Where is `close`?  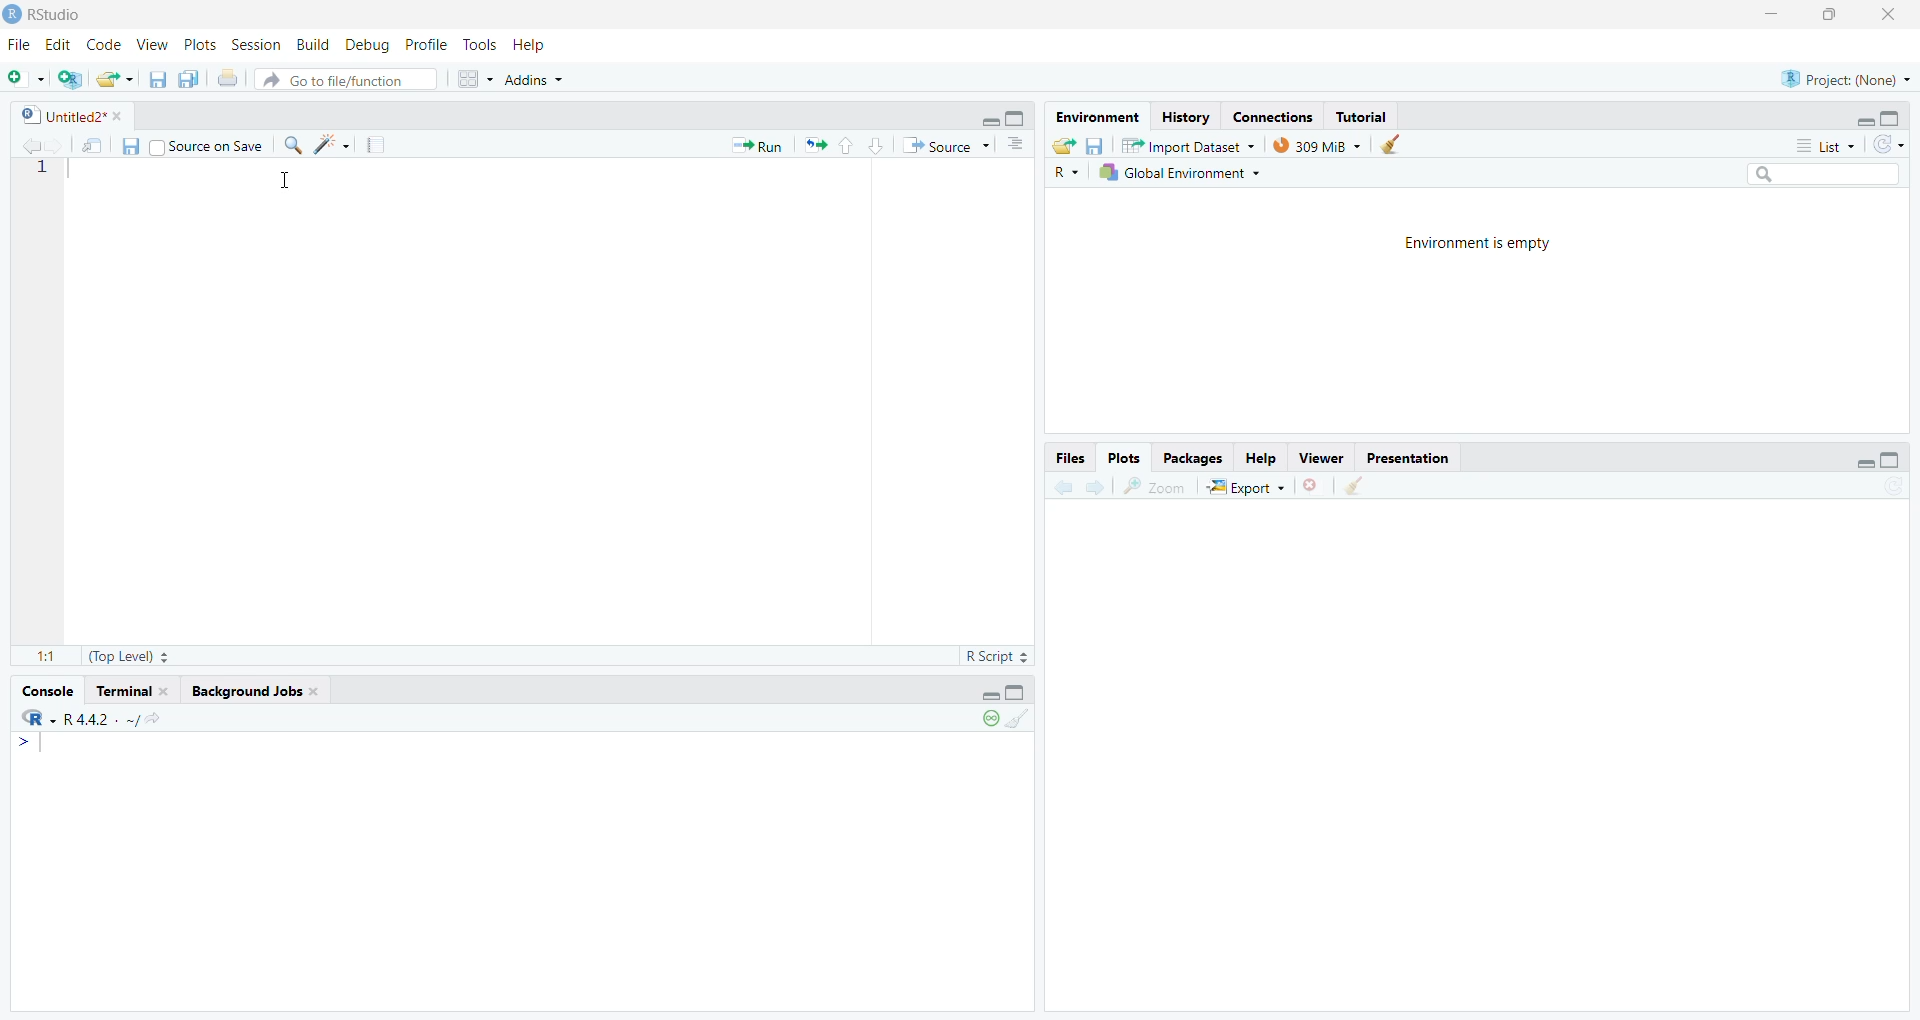
close is located at coordinates (1896, 15).